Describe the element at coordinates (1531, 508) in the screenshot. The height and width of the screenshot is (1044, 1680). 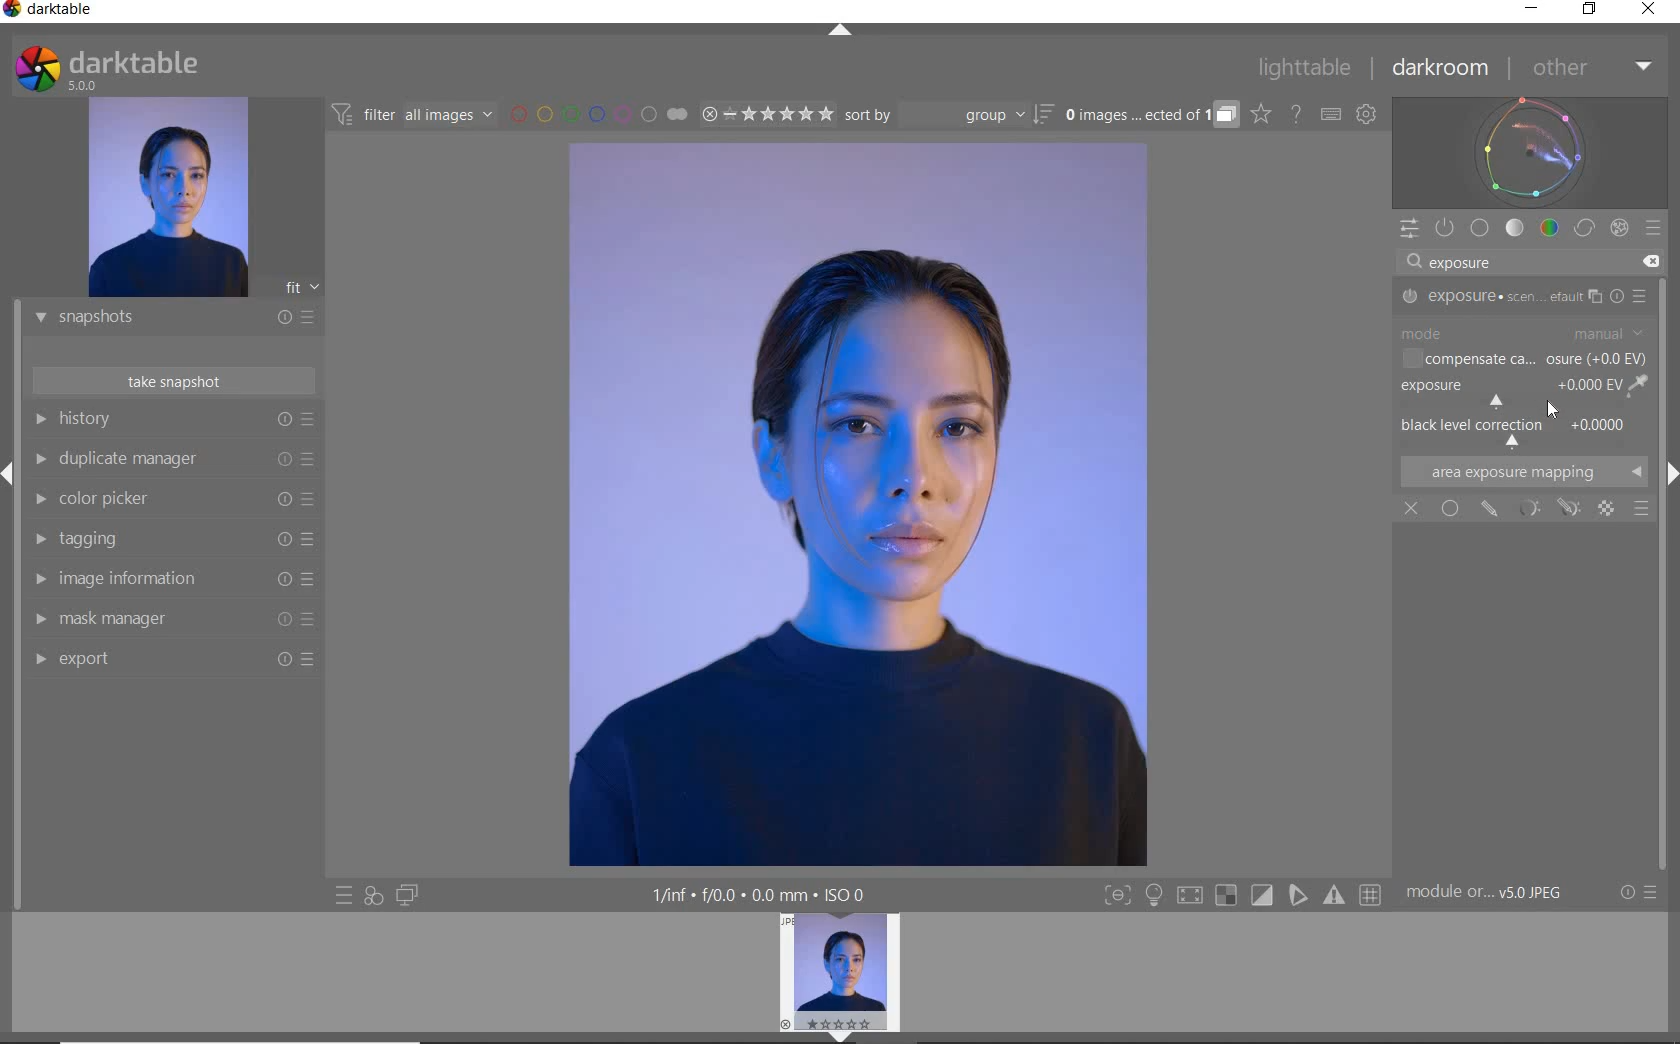
I see `MASK OPTION` at that location.